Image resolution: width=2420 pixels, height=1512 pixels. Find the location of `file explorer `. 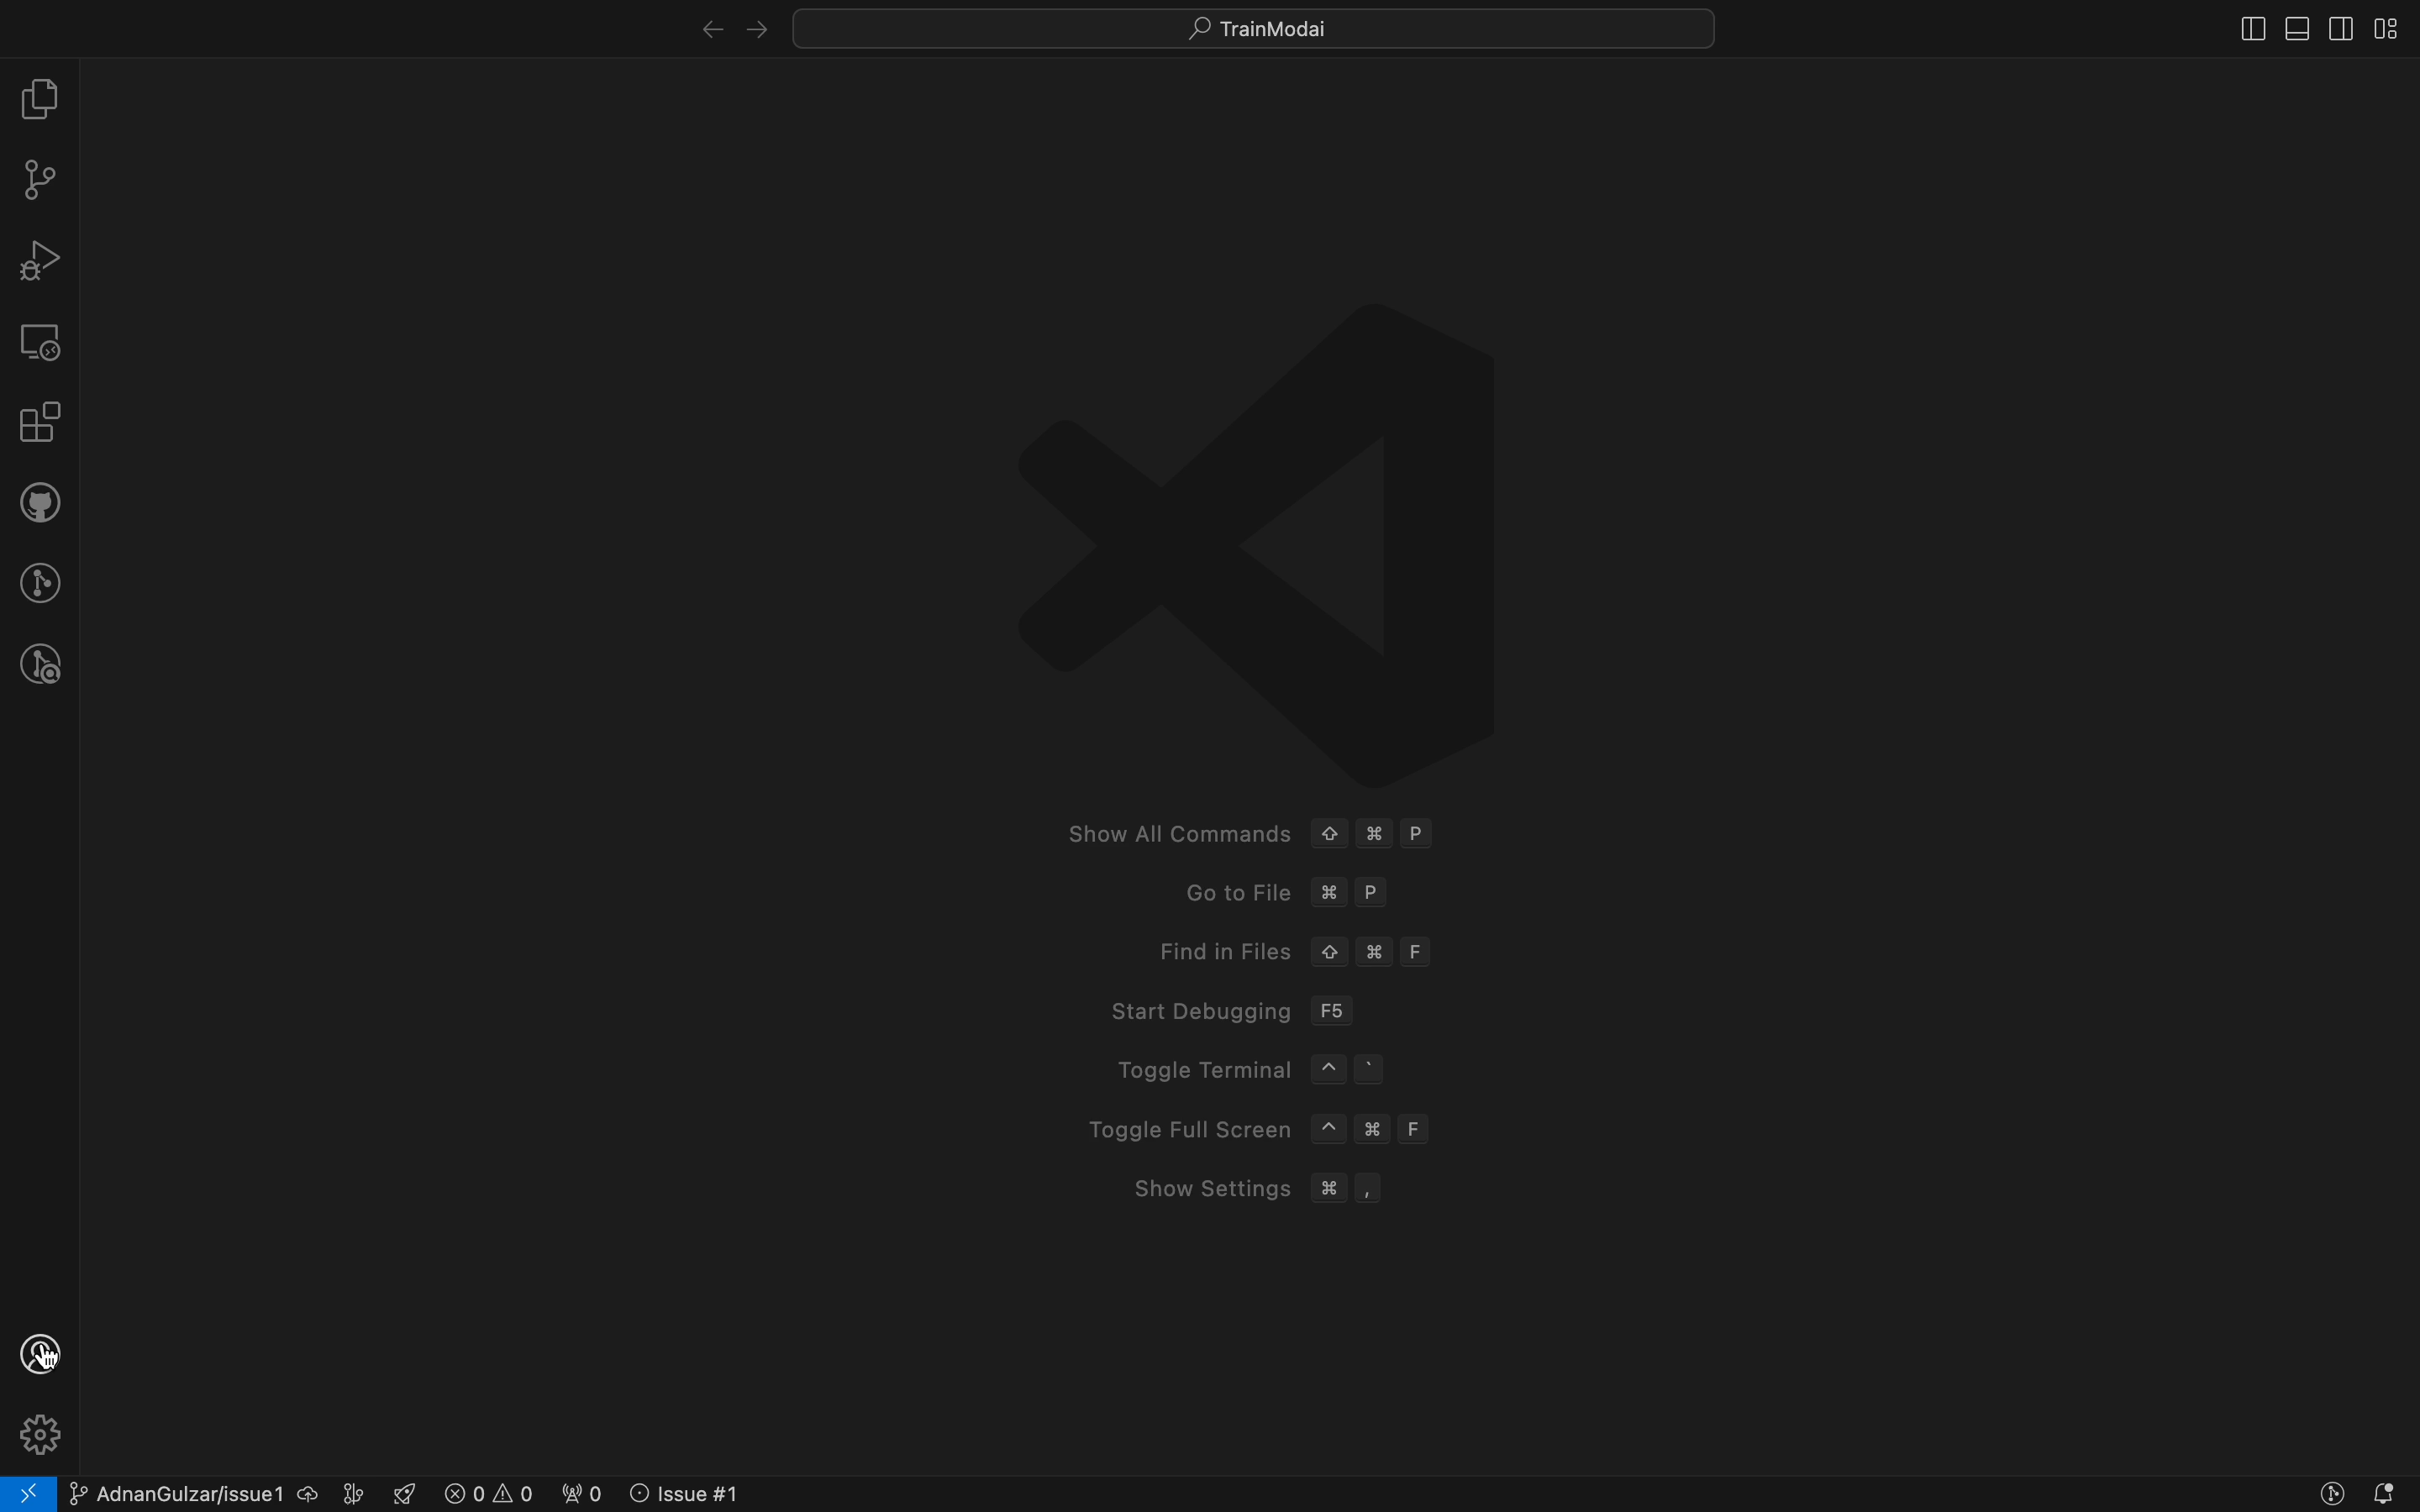

file explorer  is located at coordinates (40, 97).